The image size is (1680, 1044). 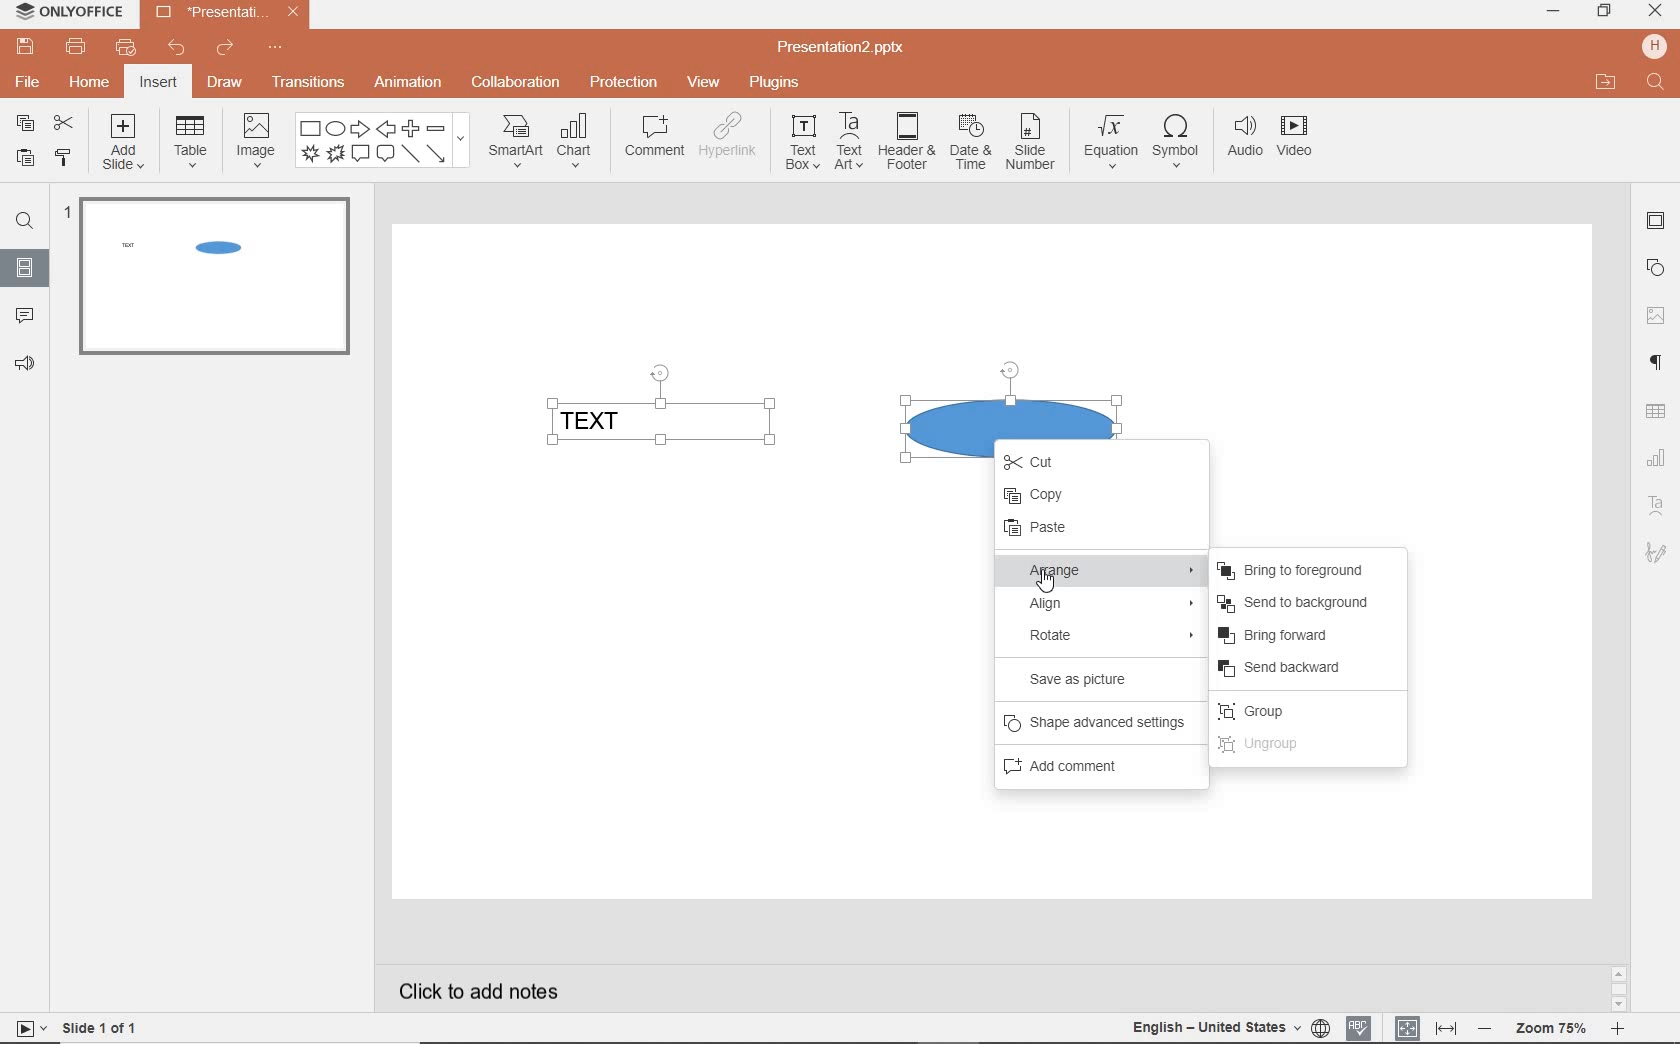 I want to click on equation, so click(x=1107, y=145).